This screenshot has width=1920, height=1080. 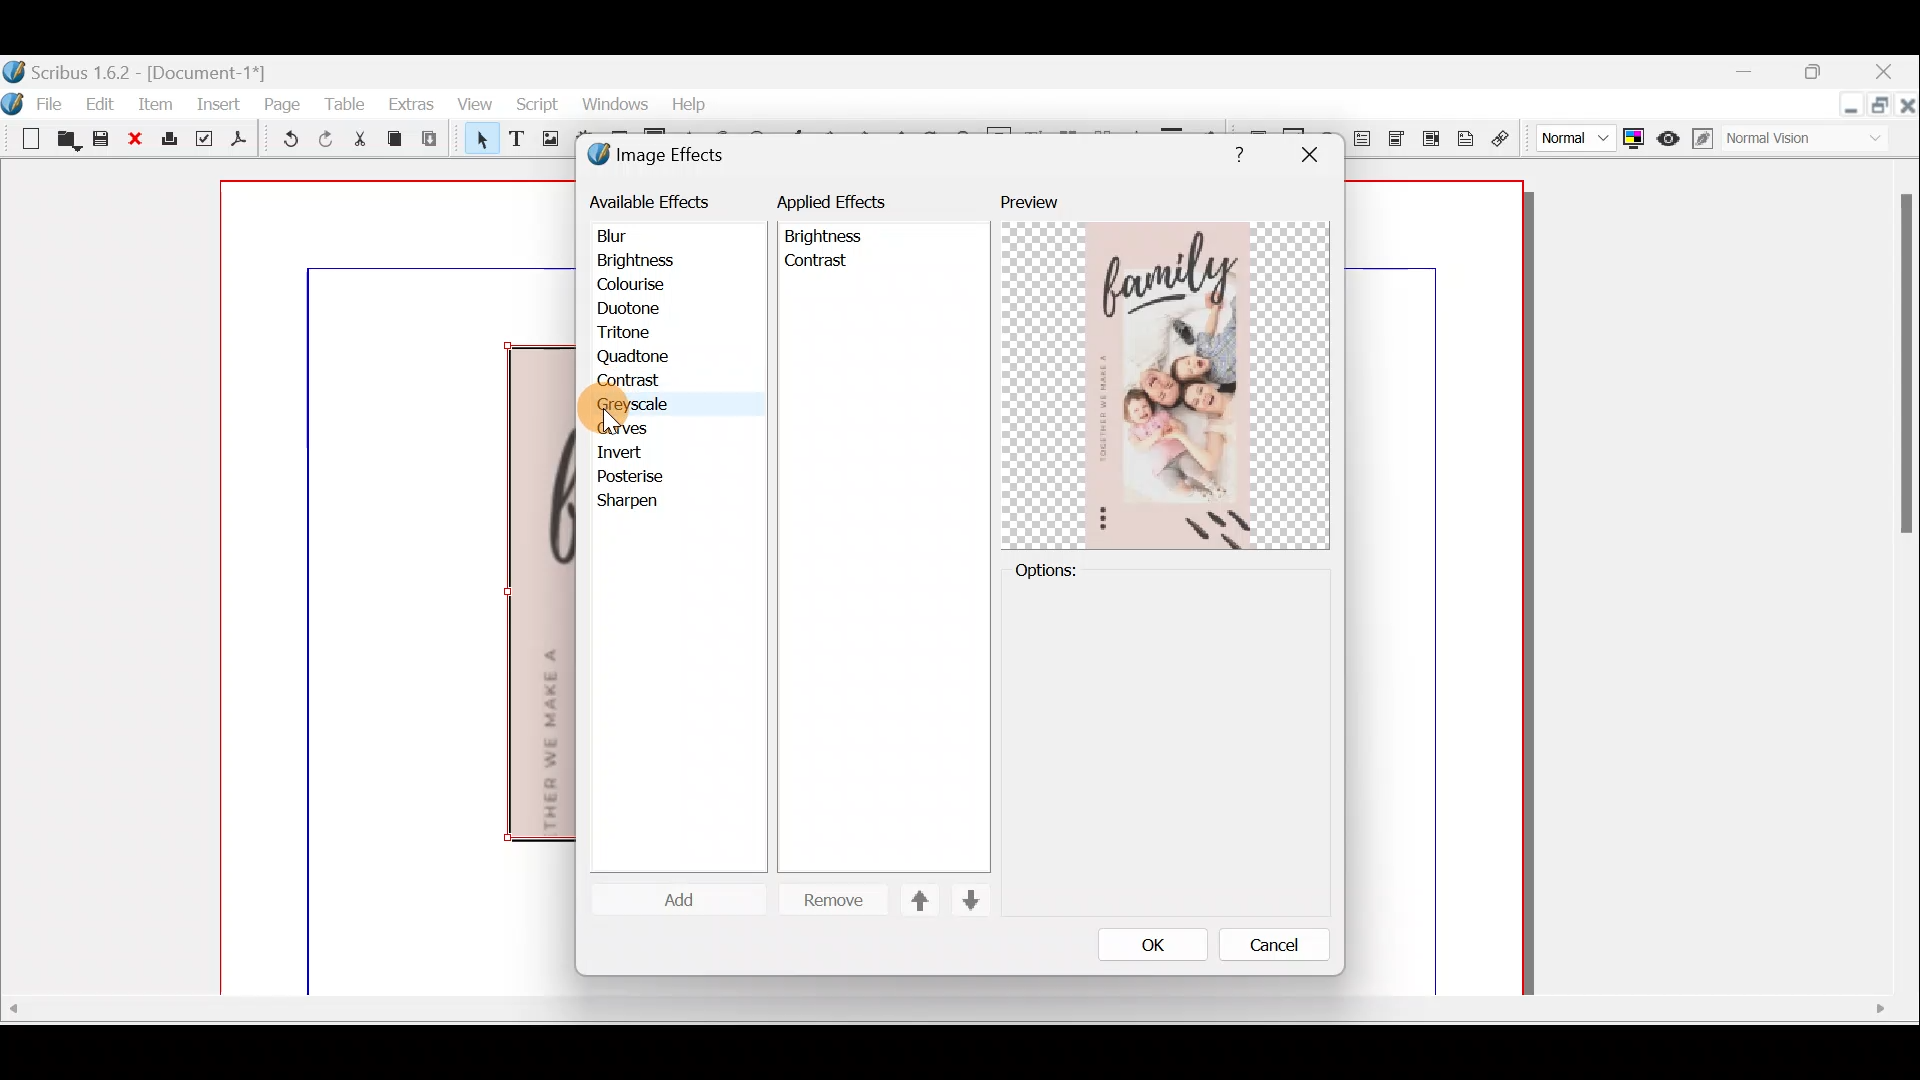 What do you see at coordinates (922, 902) in the screenshot?
I see `Up` at bounding box center [922, 902].